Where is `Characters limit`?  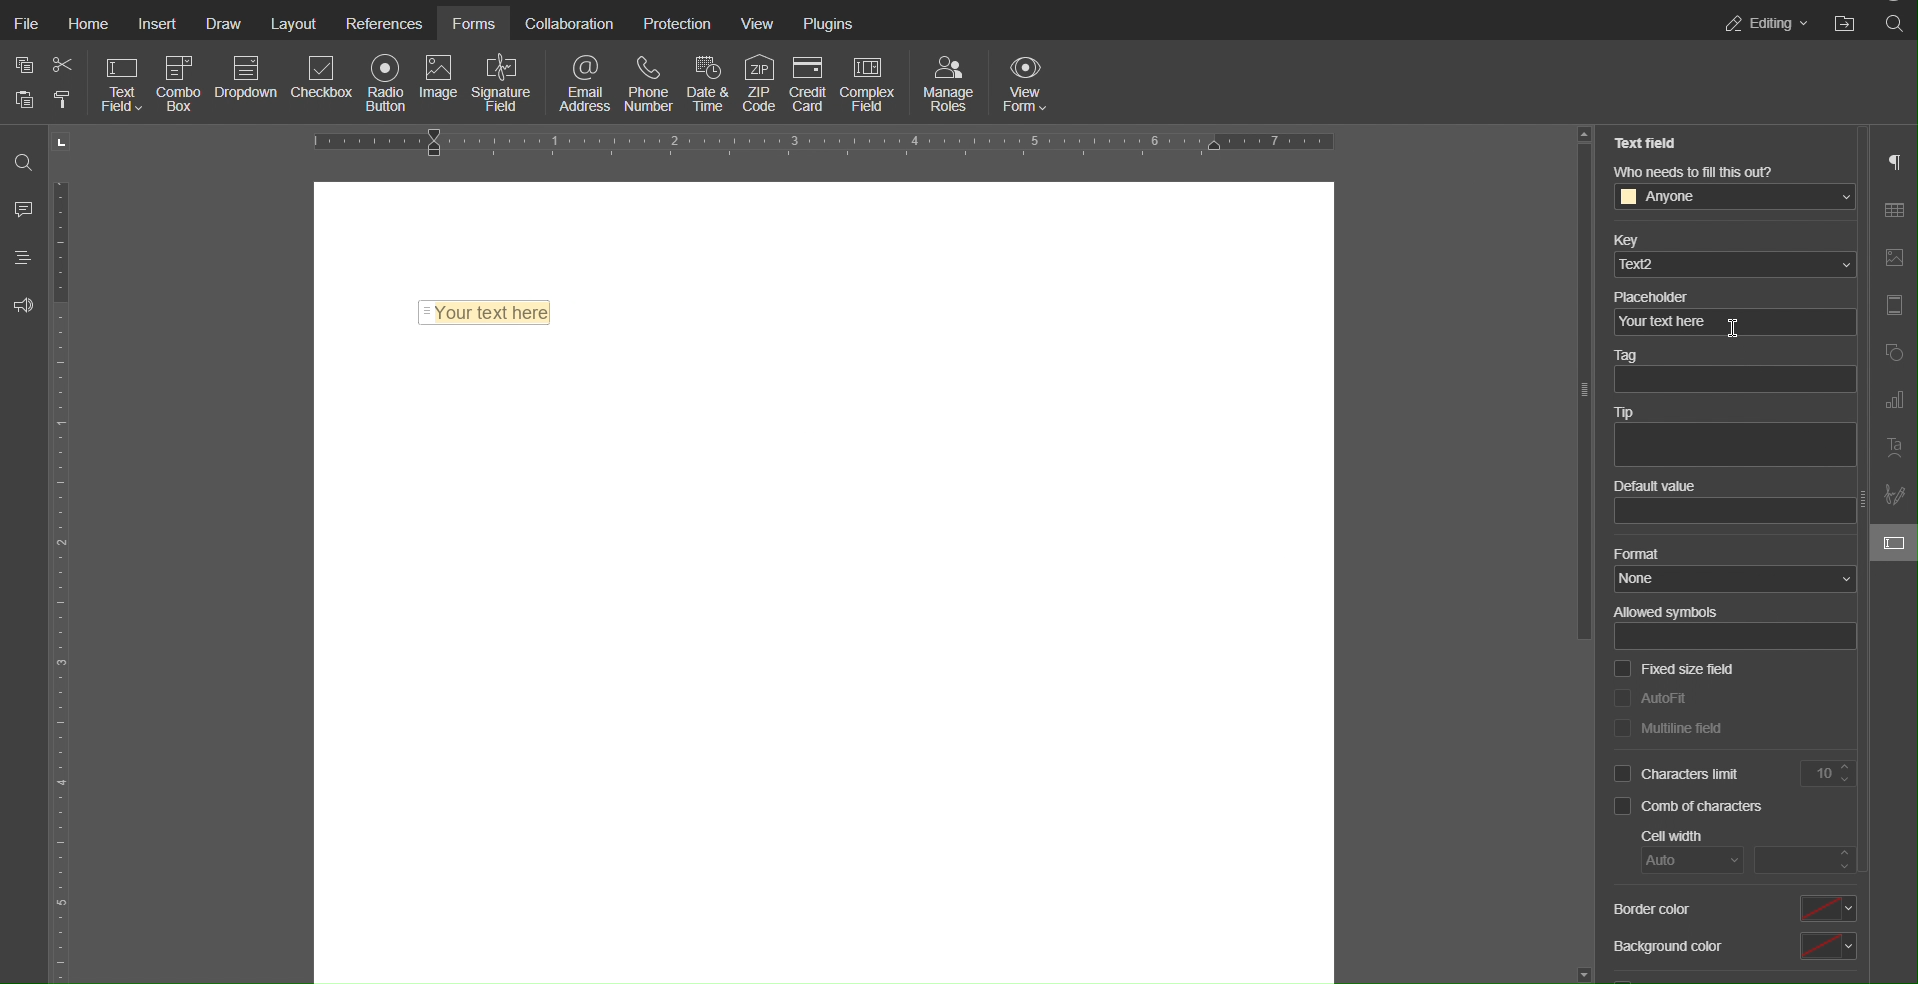
Characters limit is located at coordinates (1680, 773).